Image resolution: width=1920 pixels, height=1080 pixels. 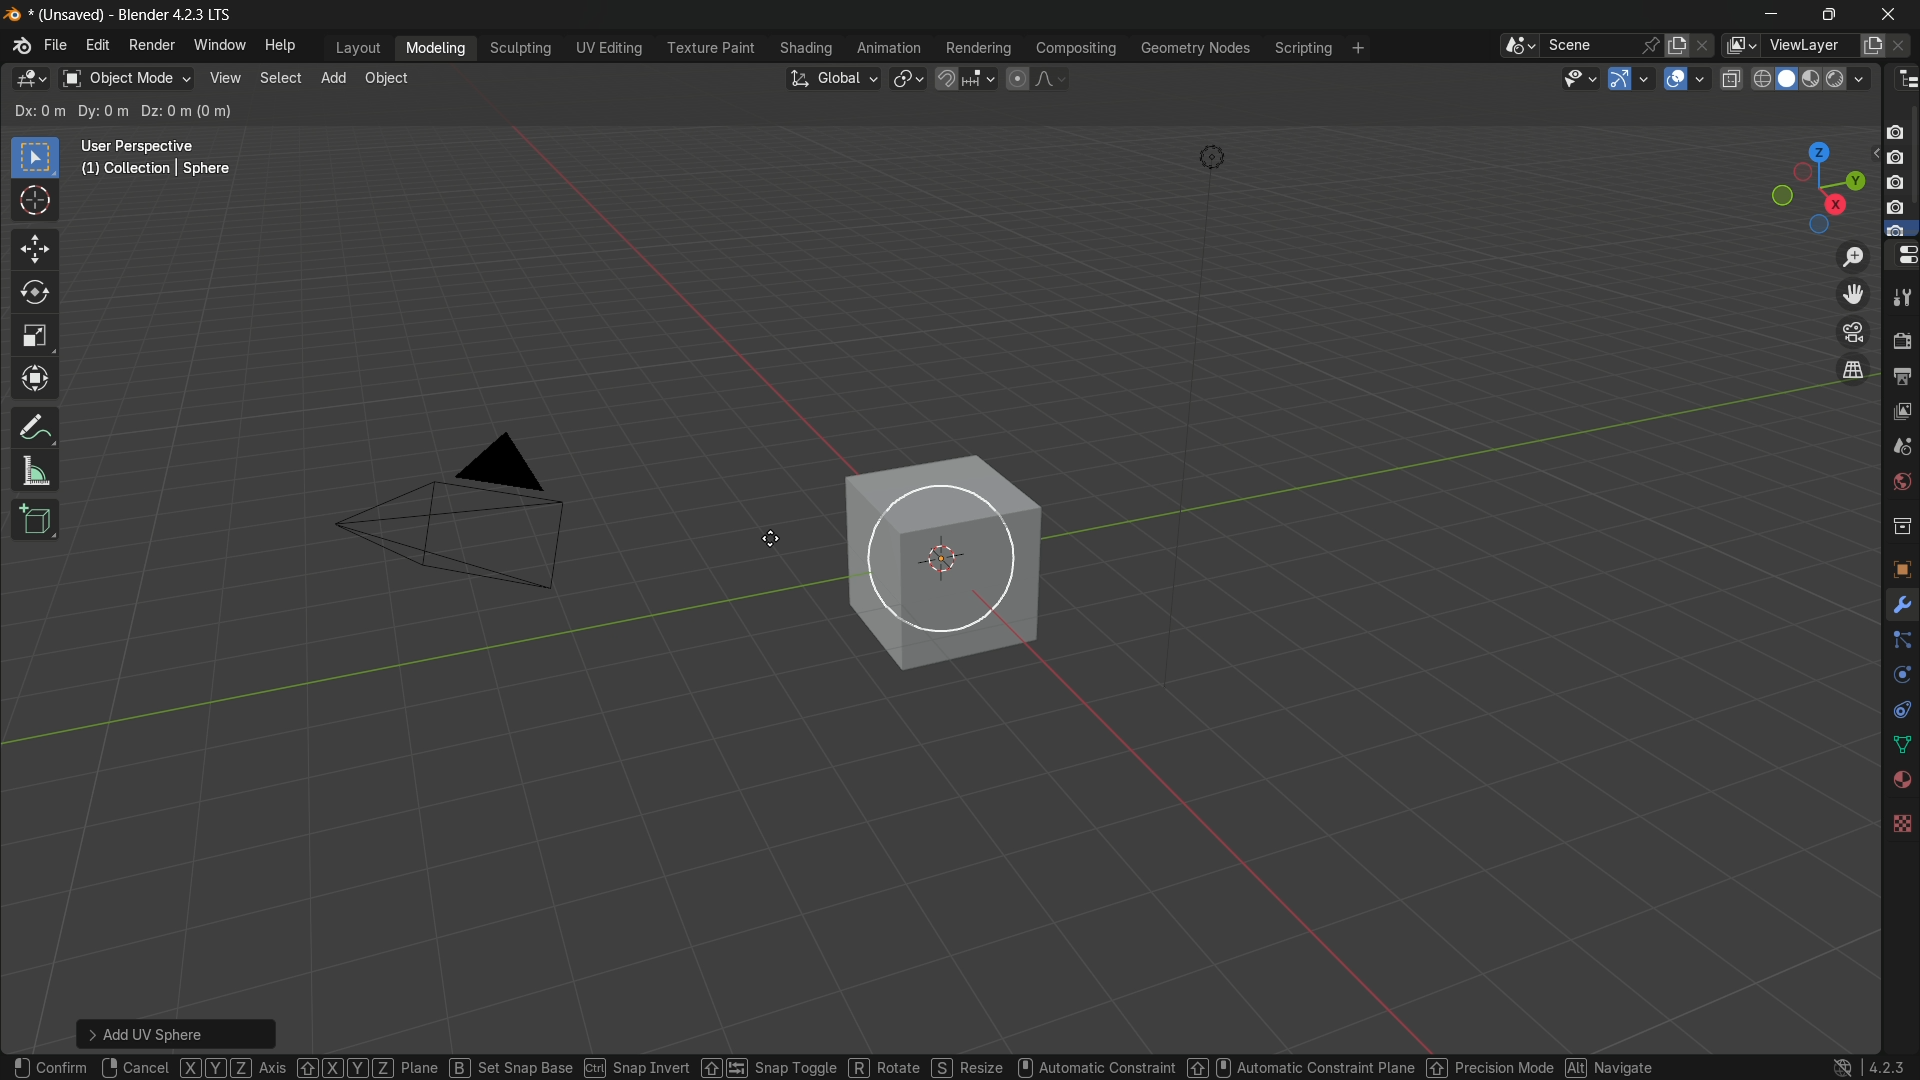 What do you see at coordinates (1900, 337) in the screenshot?
I see `render` at bounding box center [1900, 337].